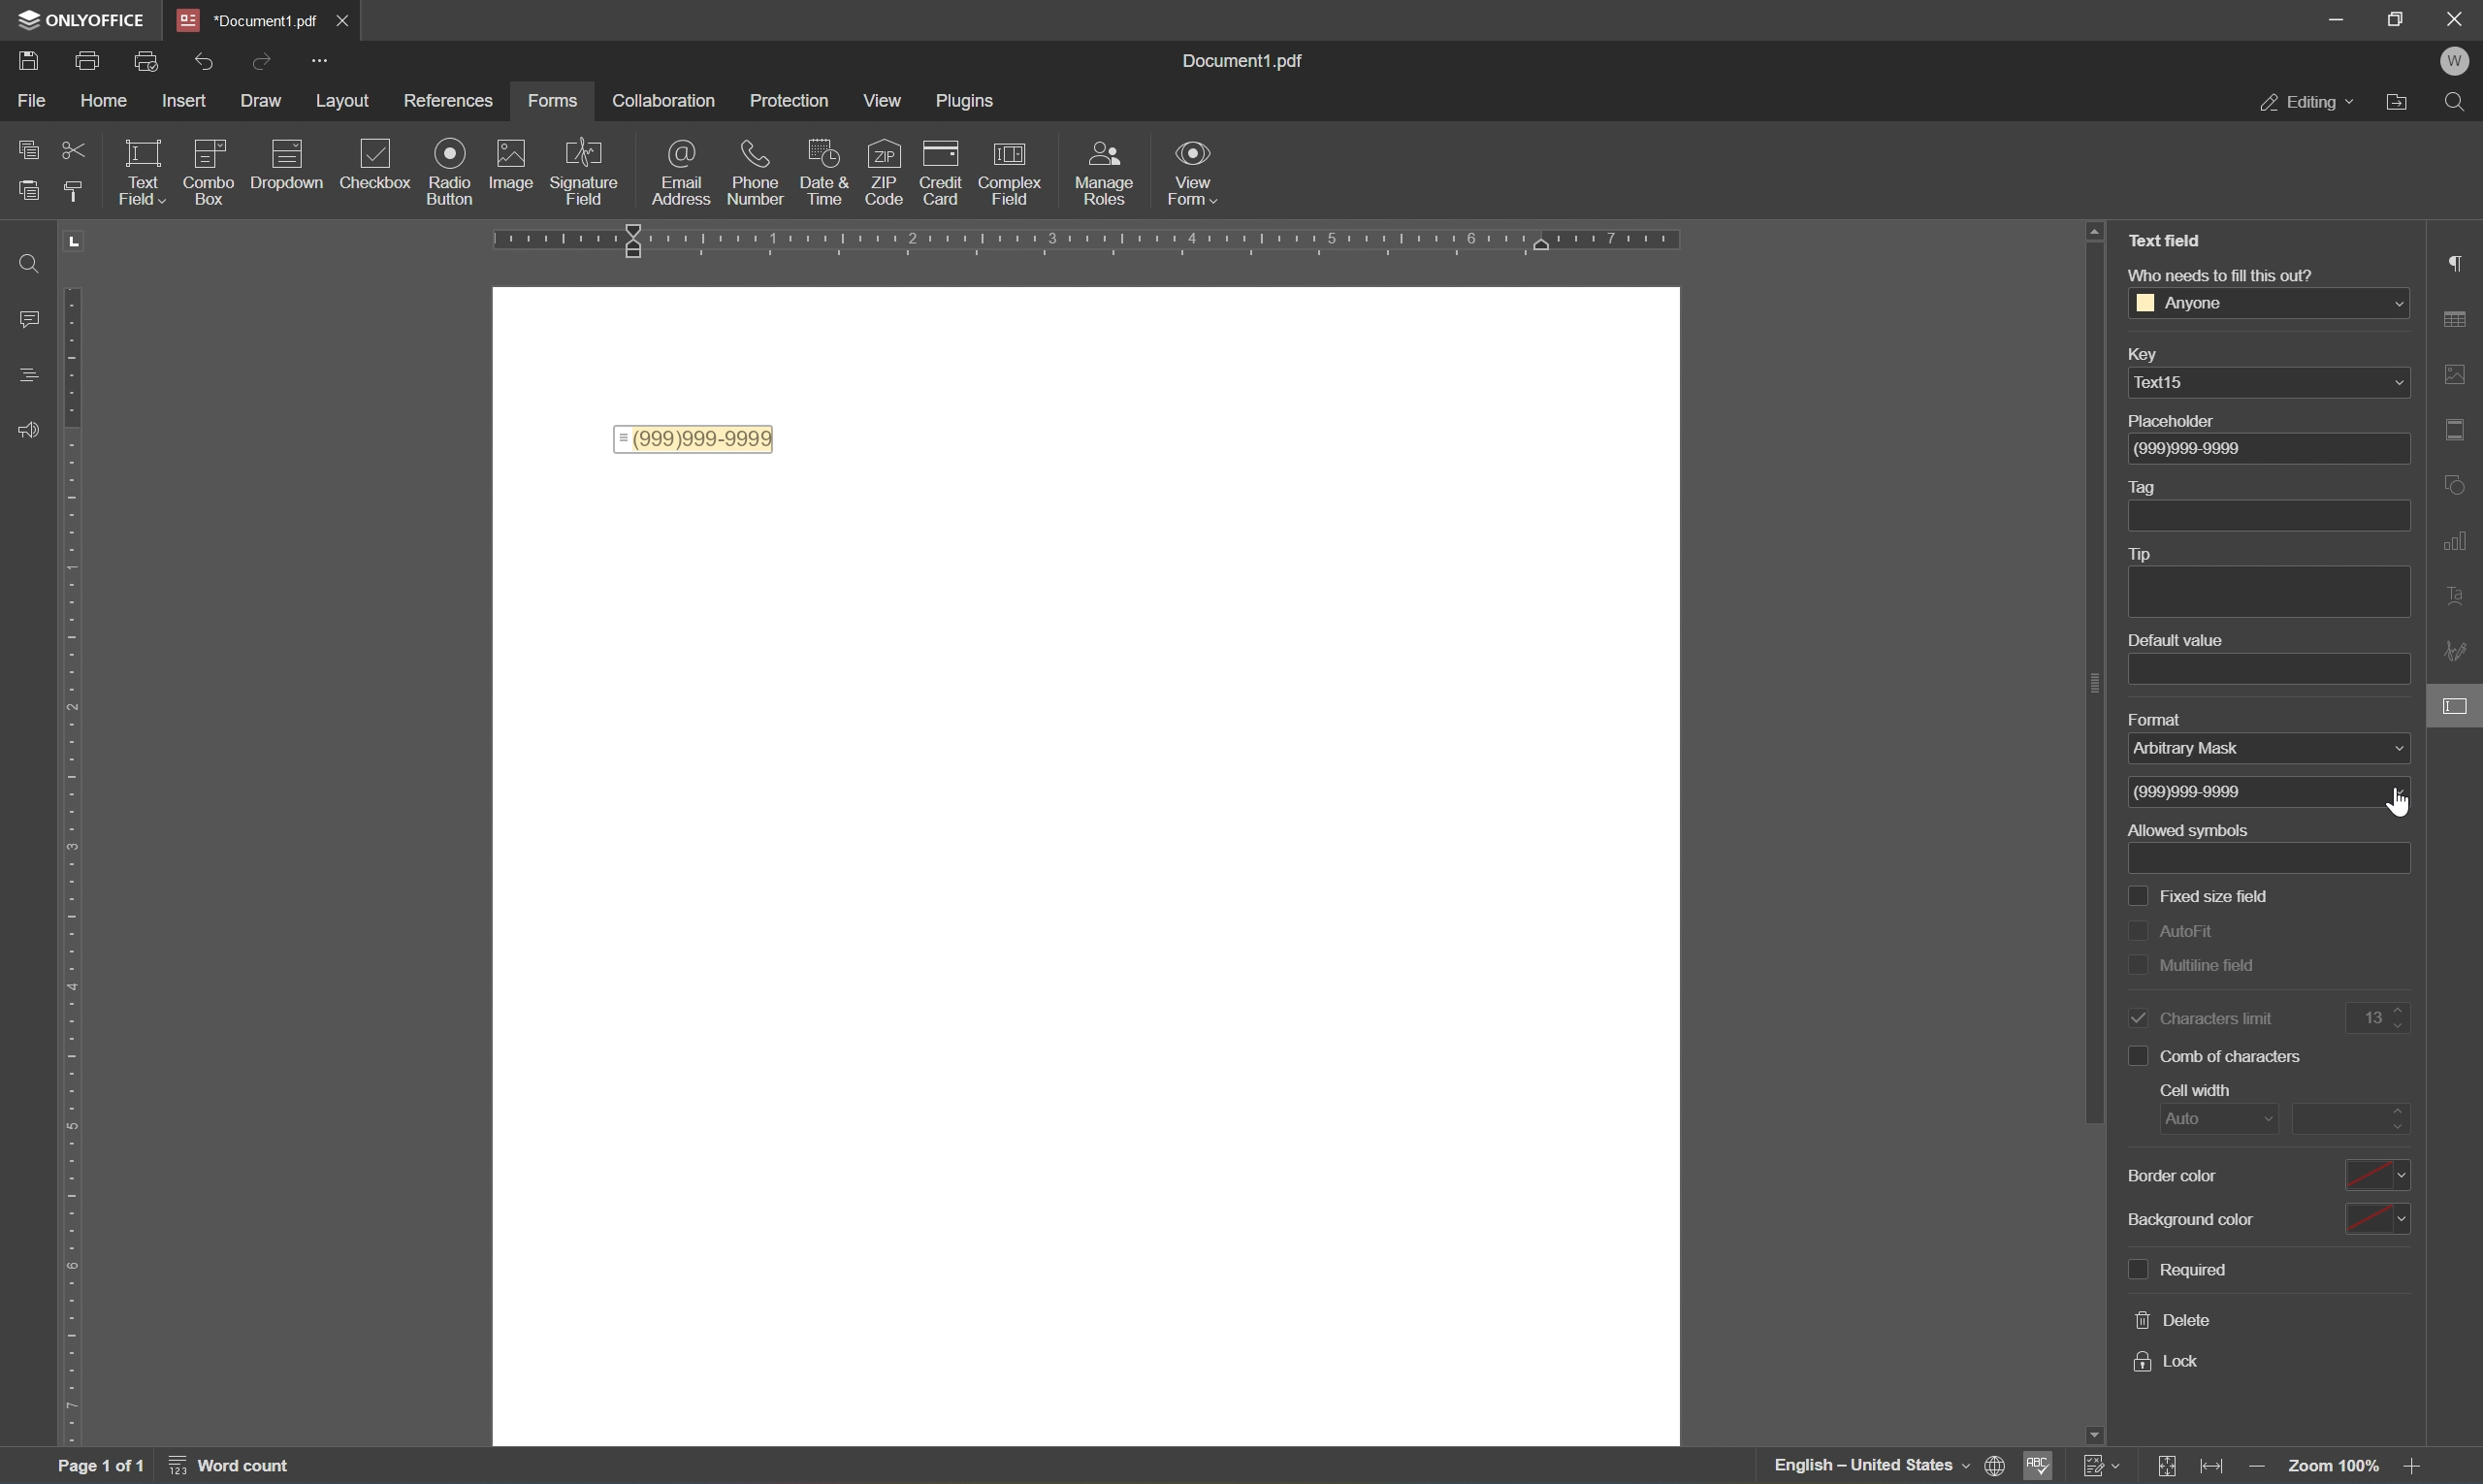 This screenshot has width=2483, height=1484. What do you see at coordinates (36, 103) in the screenshot?
I see `file` at bounding box center [36, 103].